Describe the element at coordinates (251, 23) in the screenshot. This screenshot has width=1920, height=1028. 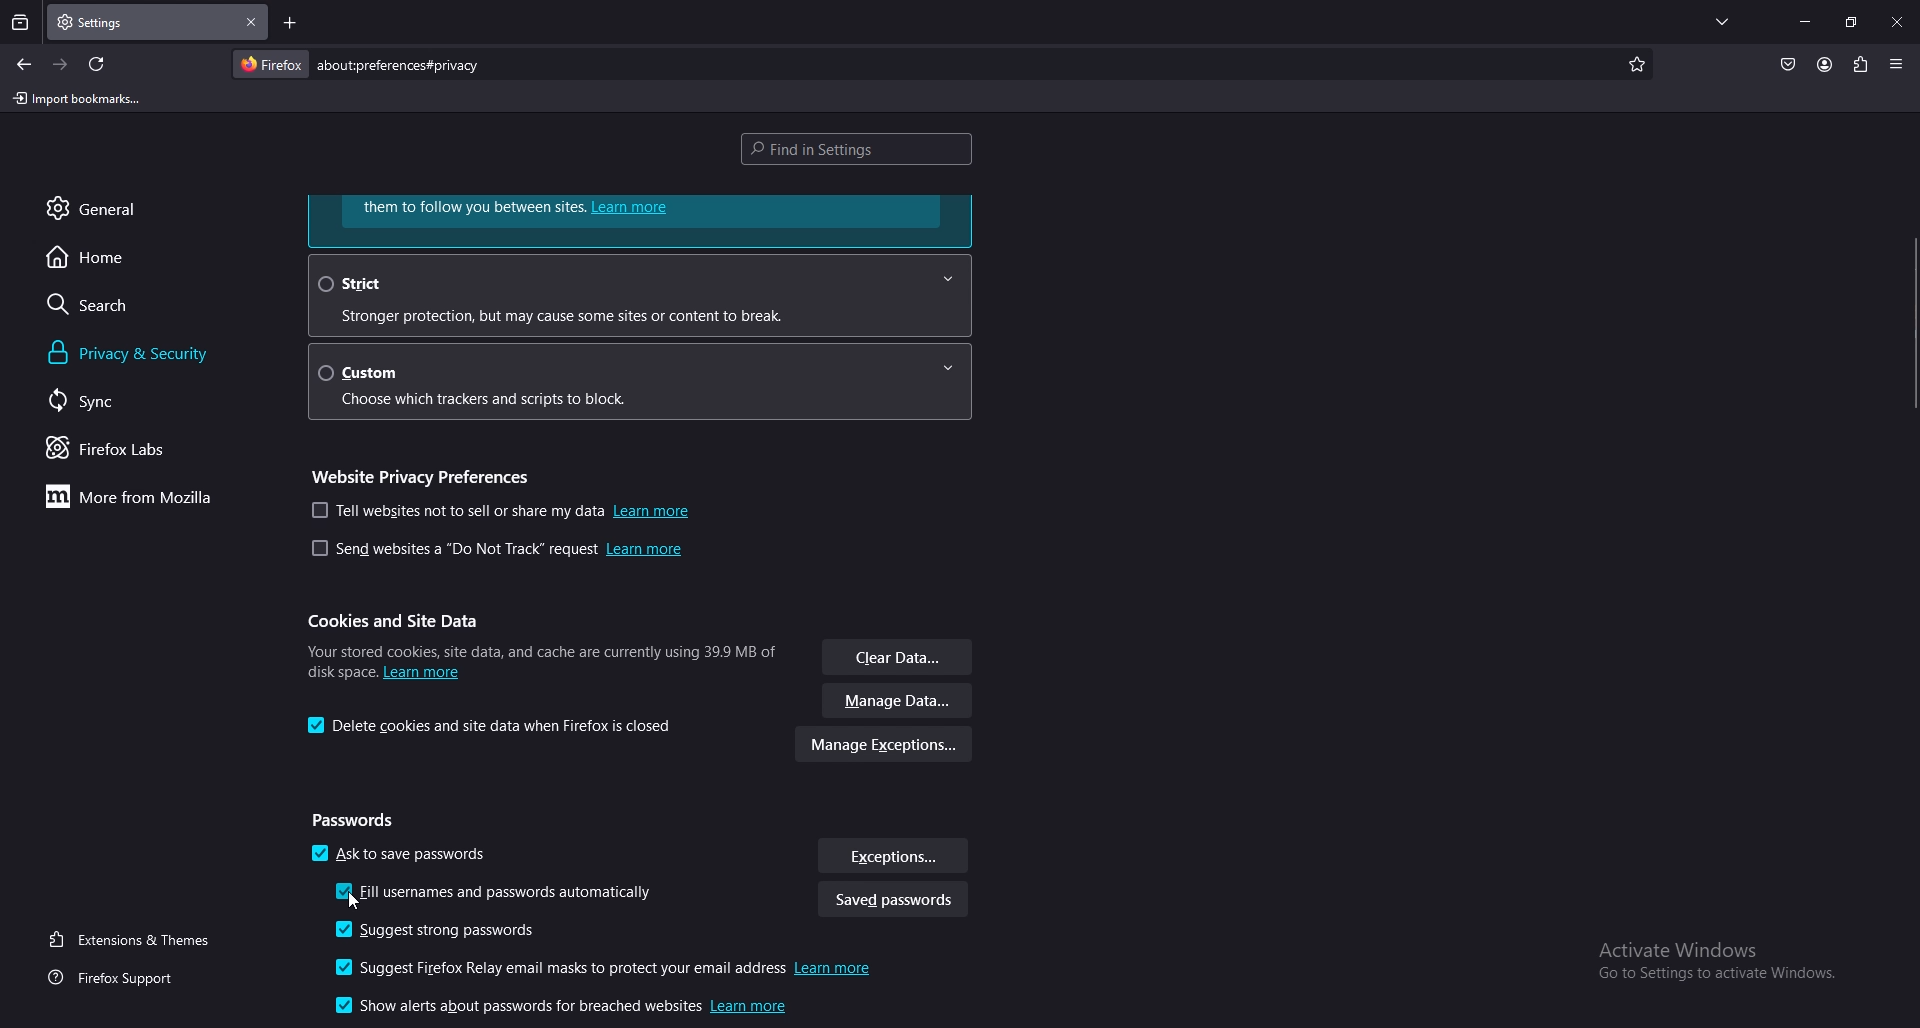
I see `close tab` at that location.